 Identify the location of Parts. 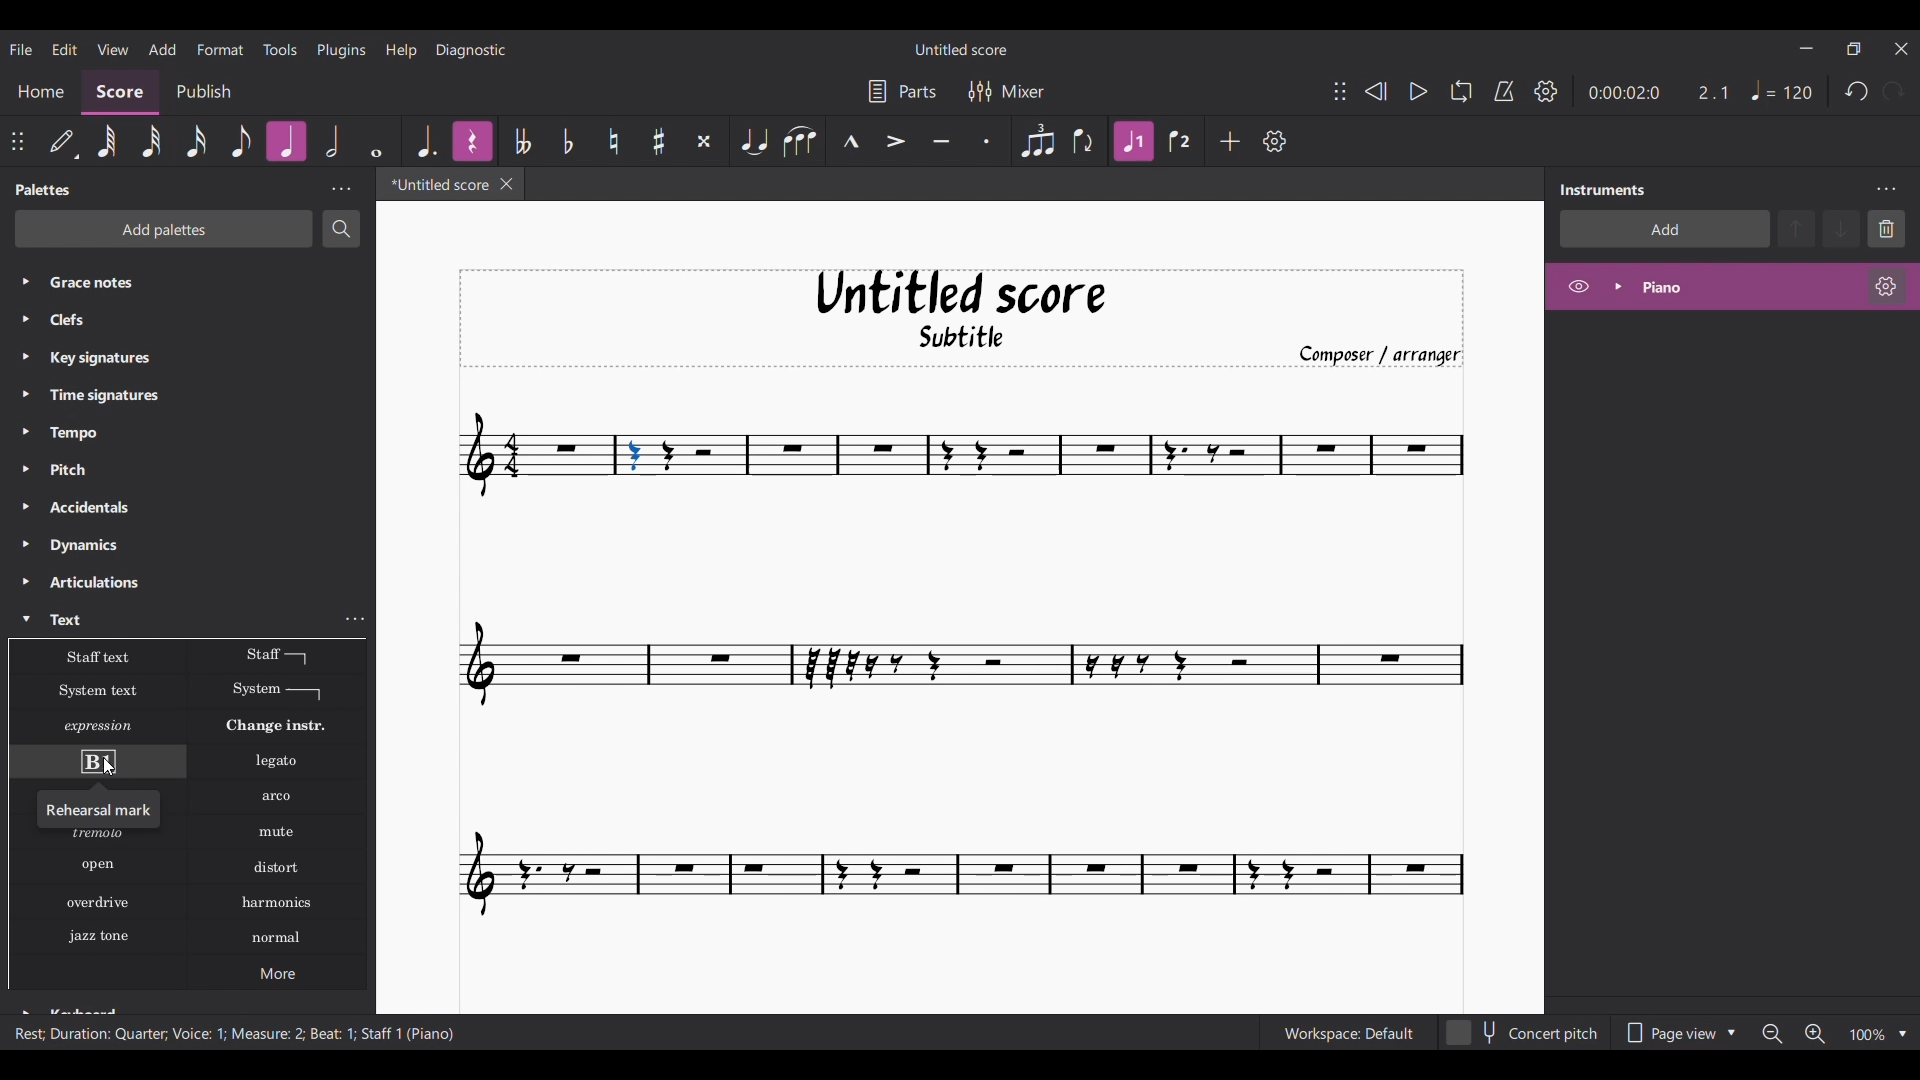
(901, 91).